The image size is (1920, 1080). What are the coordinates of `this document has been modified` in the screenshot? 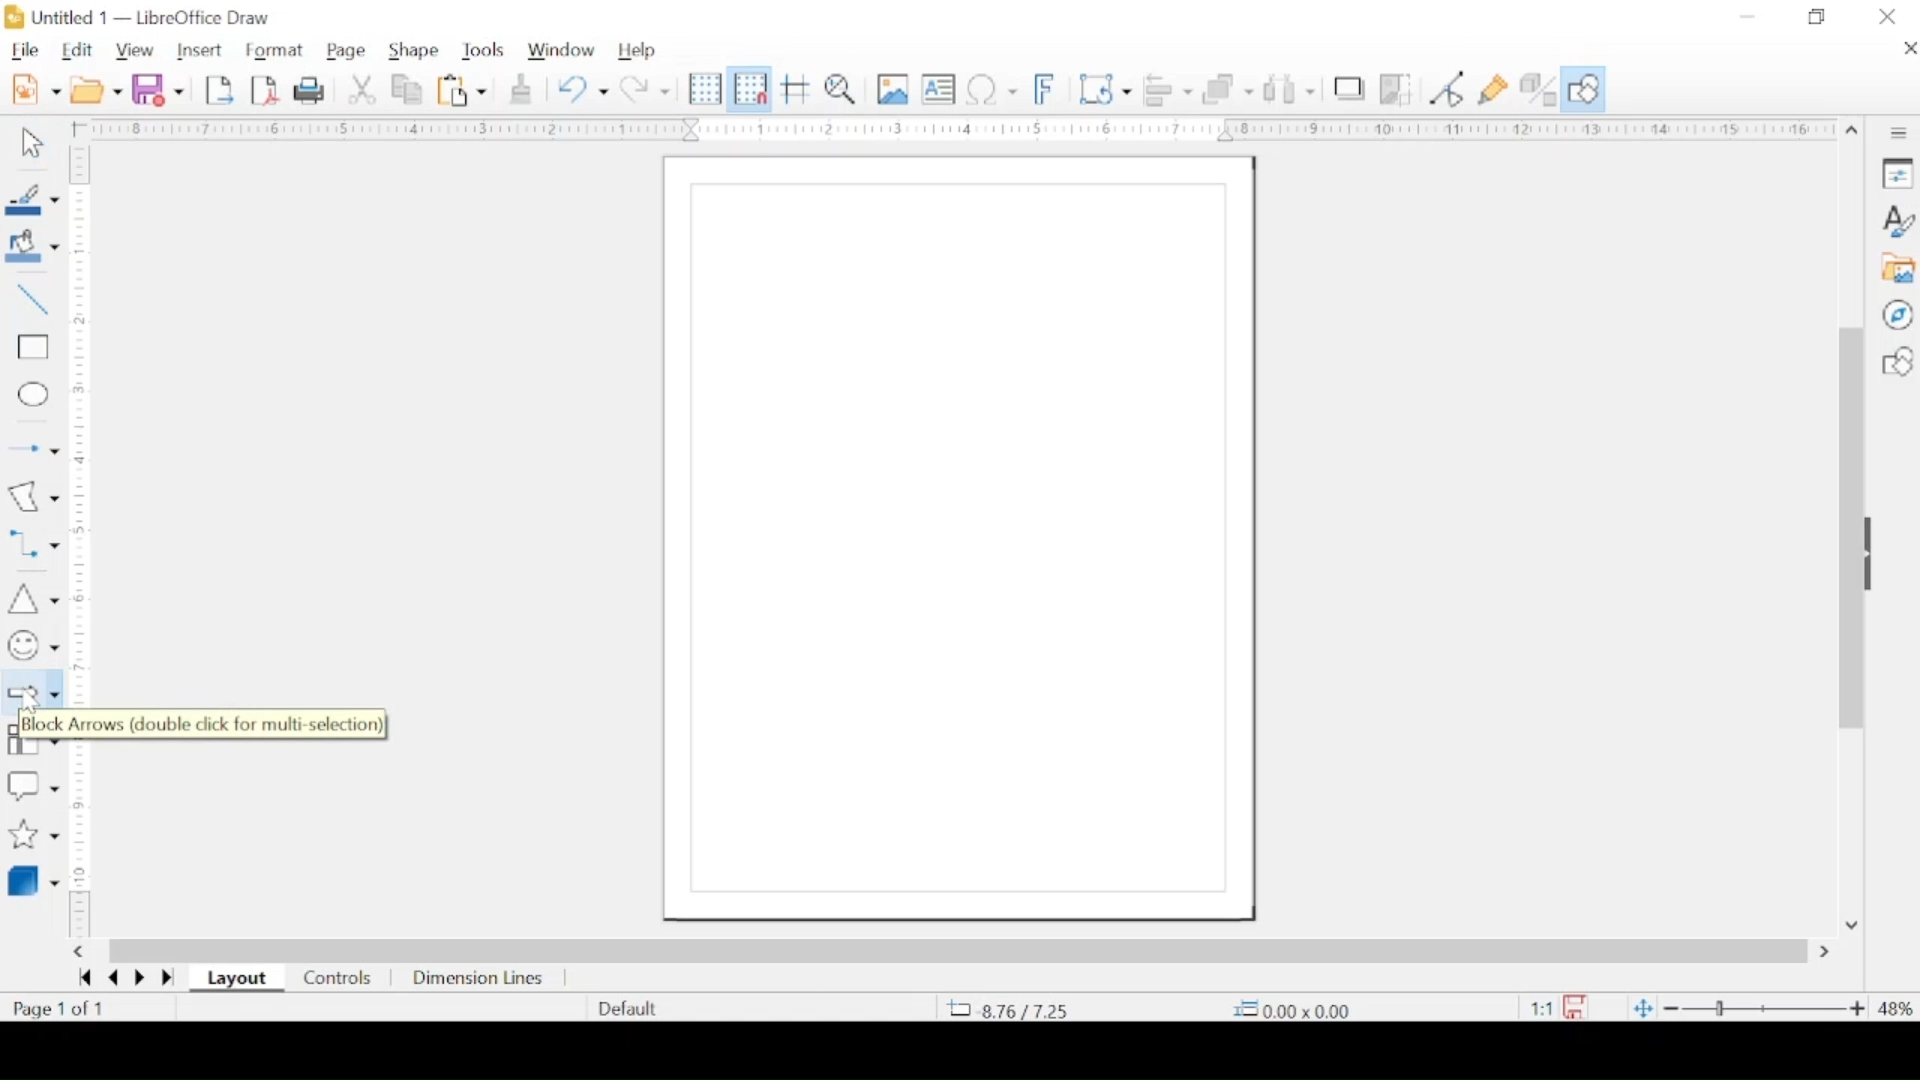 It's located at (1551, 1008).